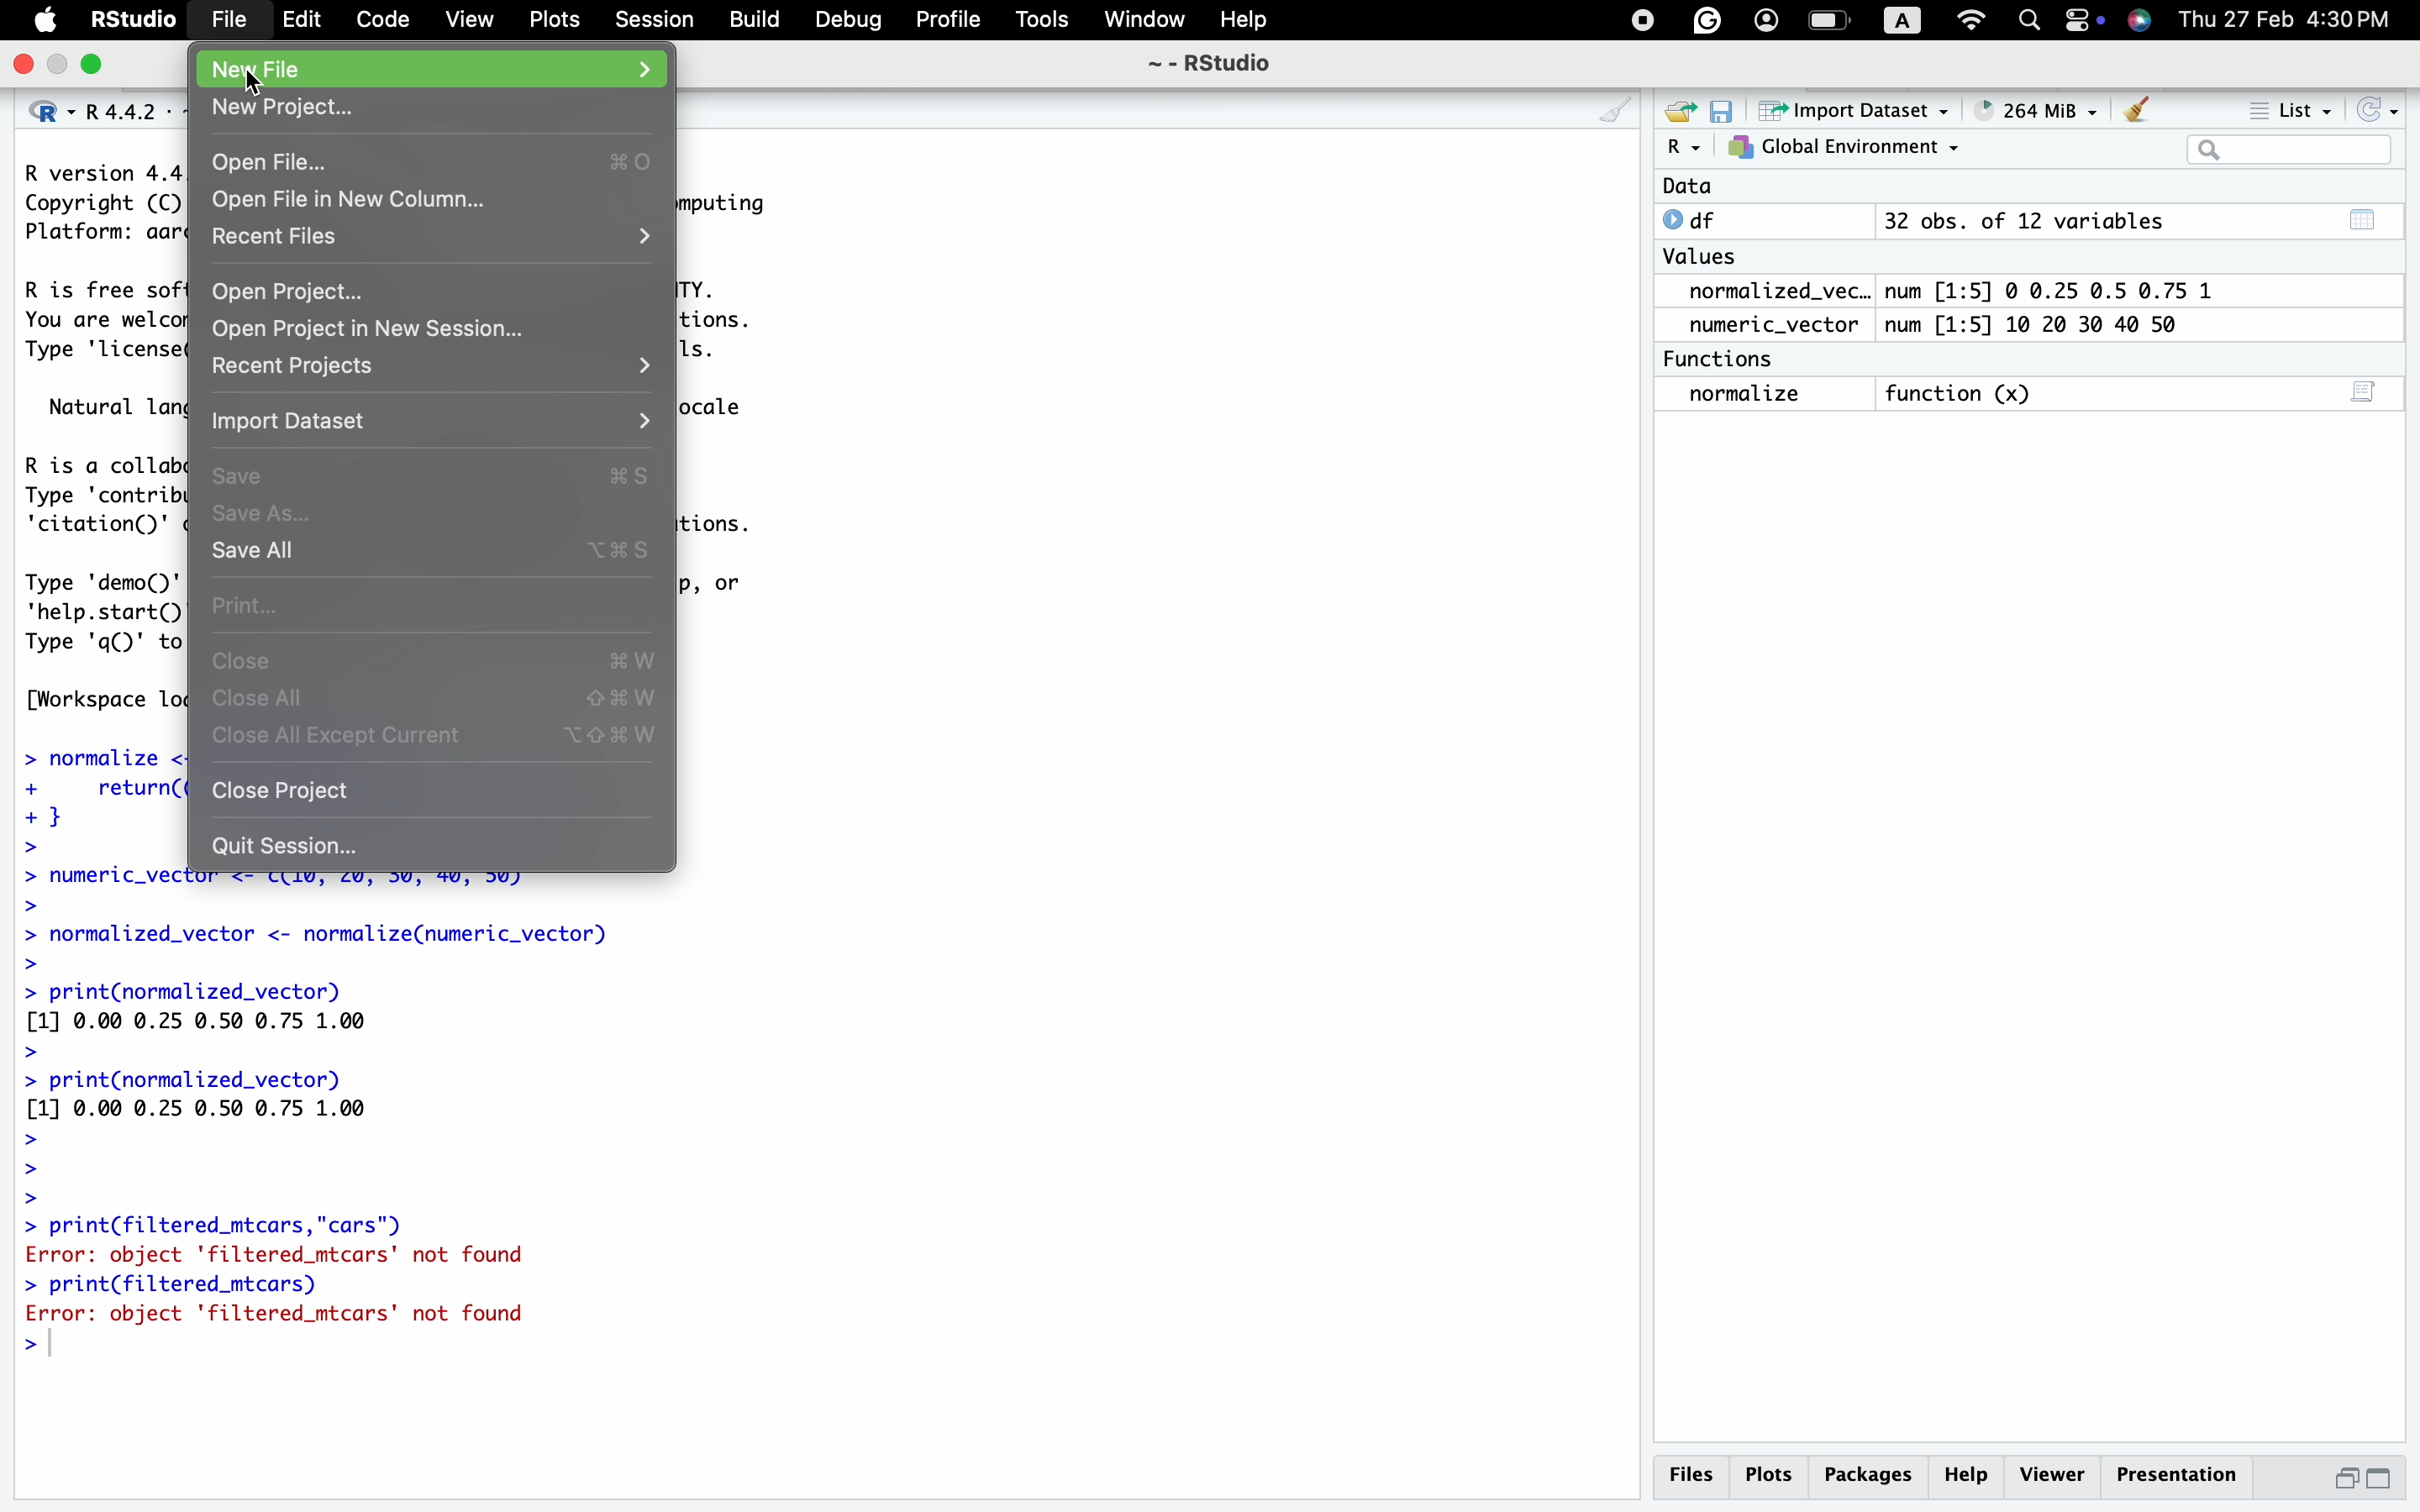  I want to click on save workspace as, so click(1729, 112).